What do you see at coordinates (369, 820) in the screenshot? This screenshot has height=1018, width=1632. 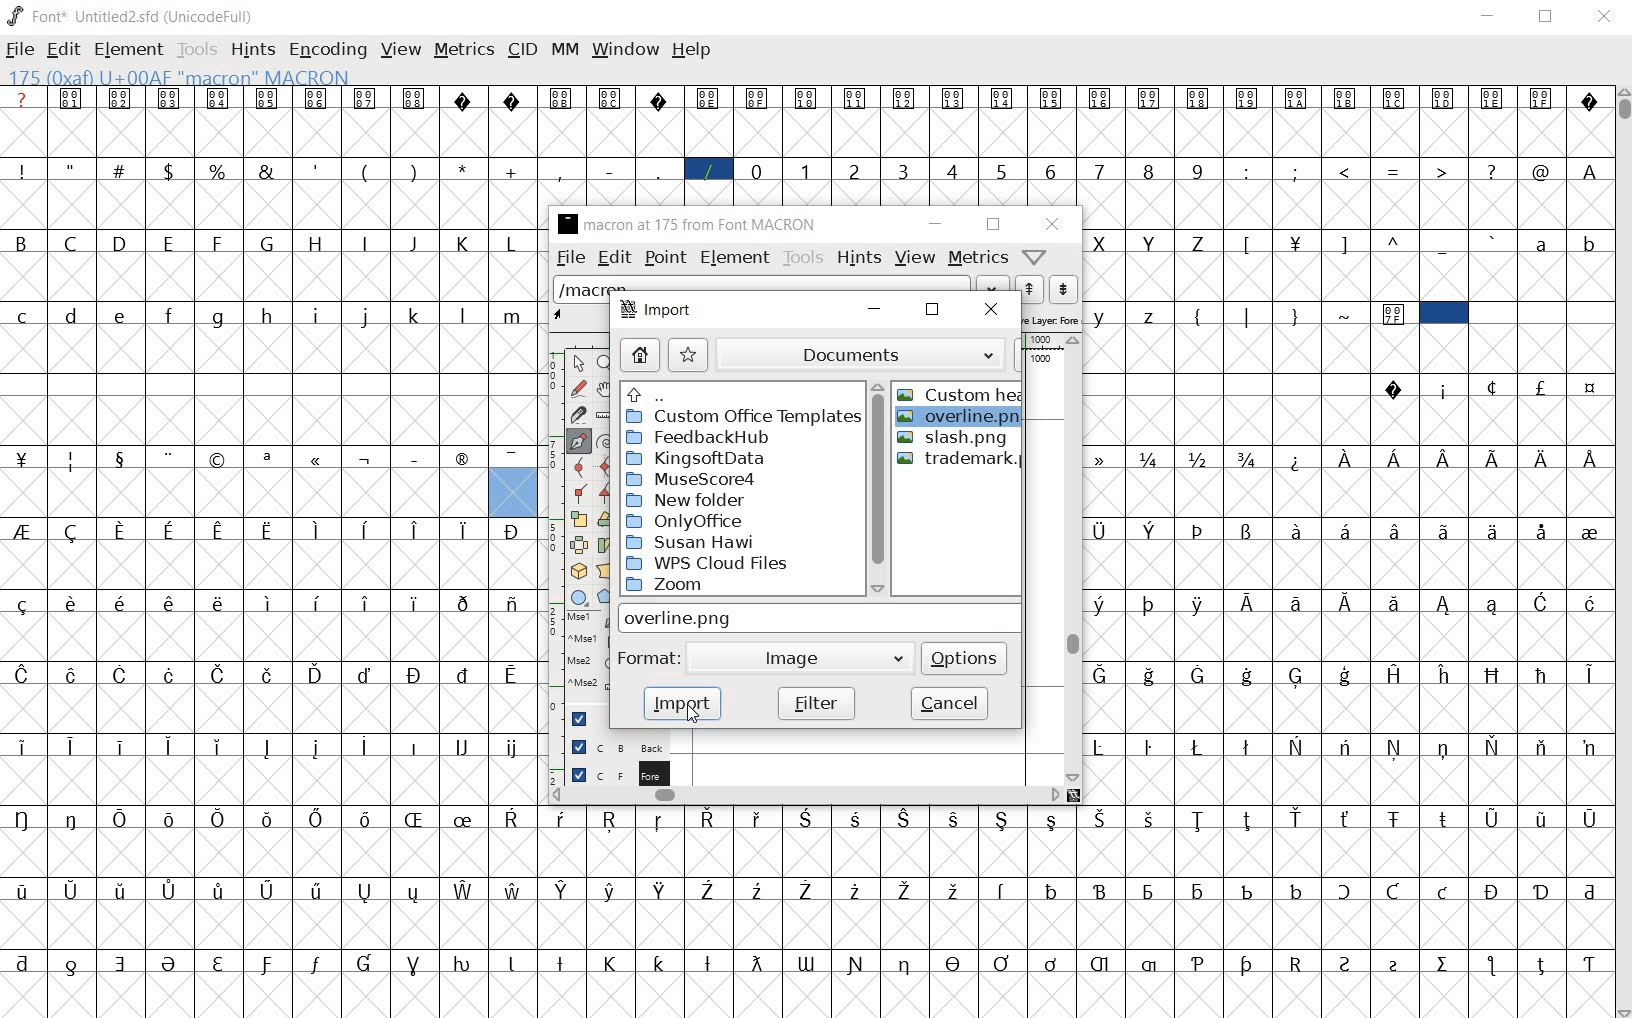 I see `Symbol` at bounding box center [369, 820].